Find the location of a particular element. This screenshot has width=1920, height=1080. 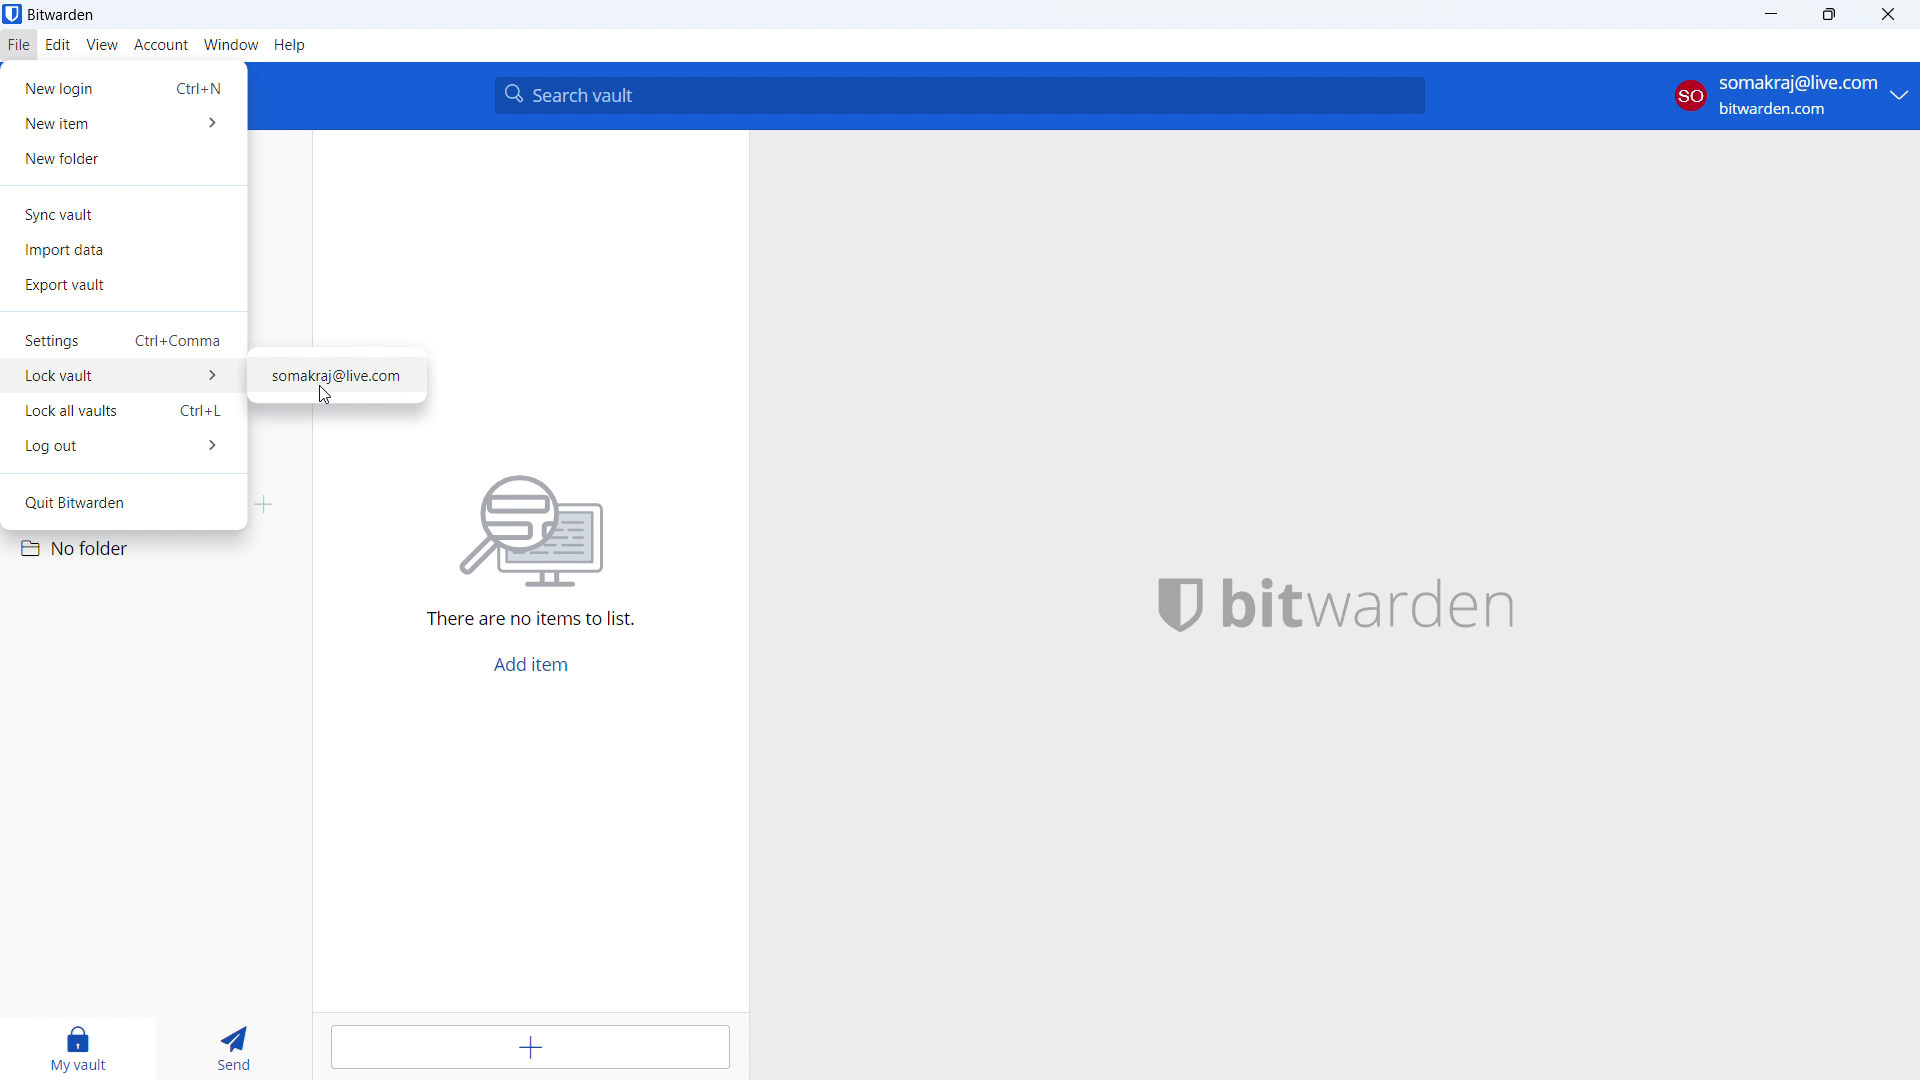

add item is located at coordinates (528, 664).